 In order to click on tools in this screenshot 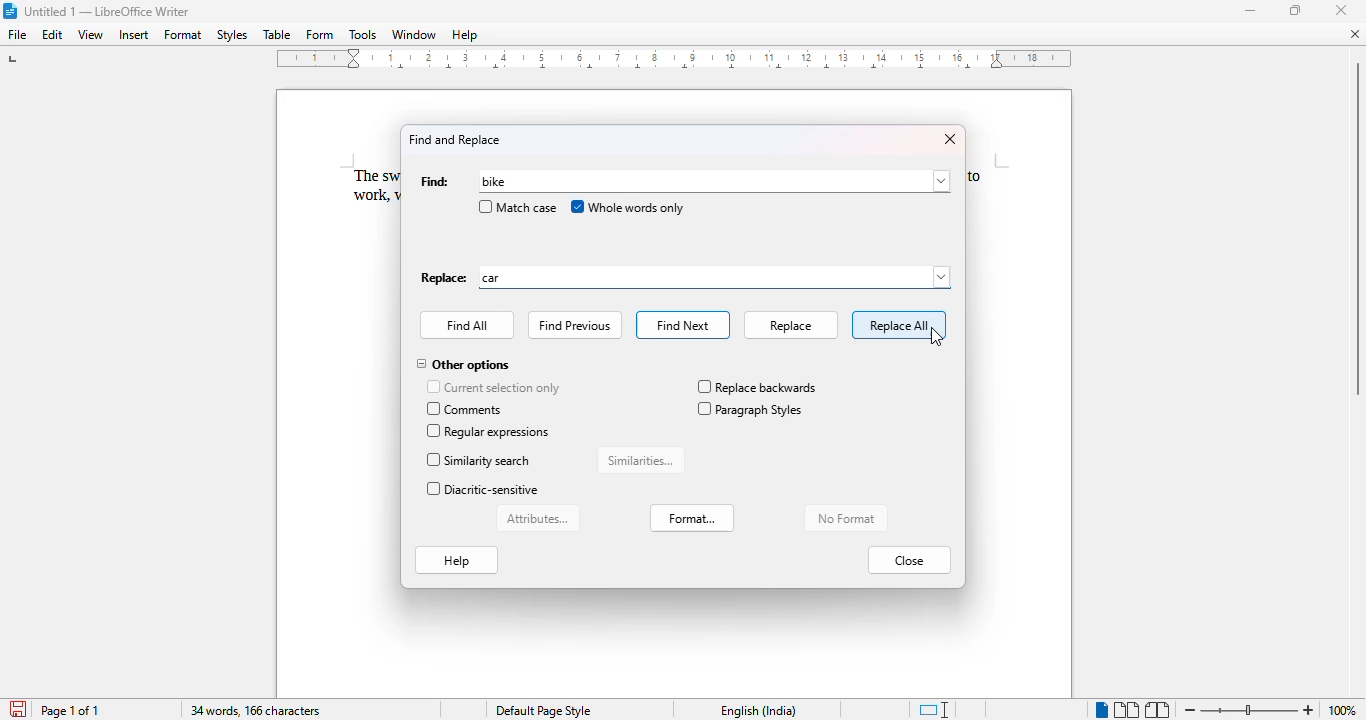, I will do `click(364, 35)`.